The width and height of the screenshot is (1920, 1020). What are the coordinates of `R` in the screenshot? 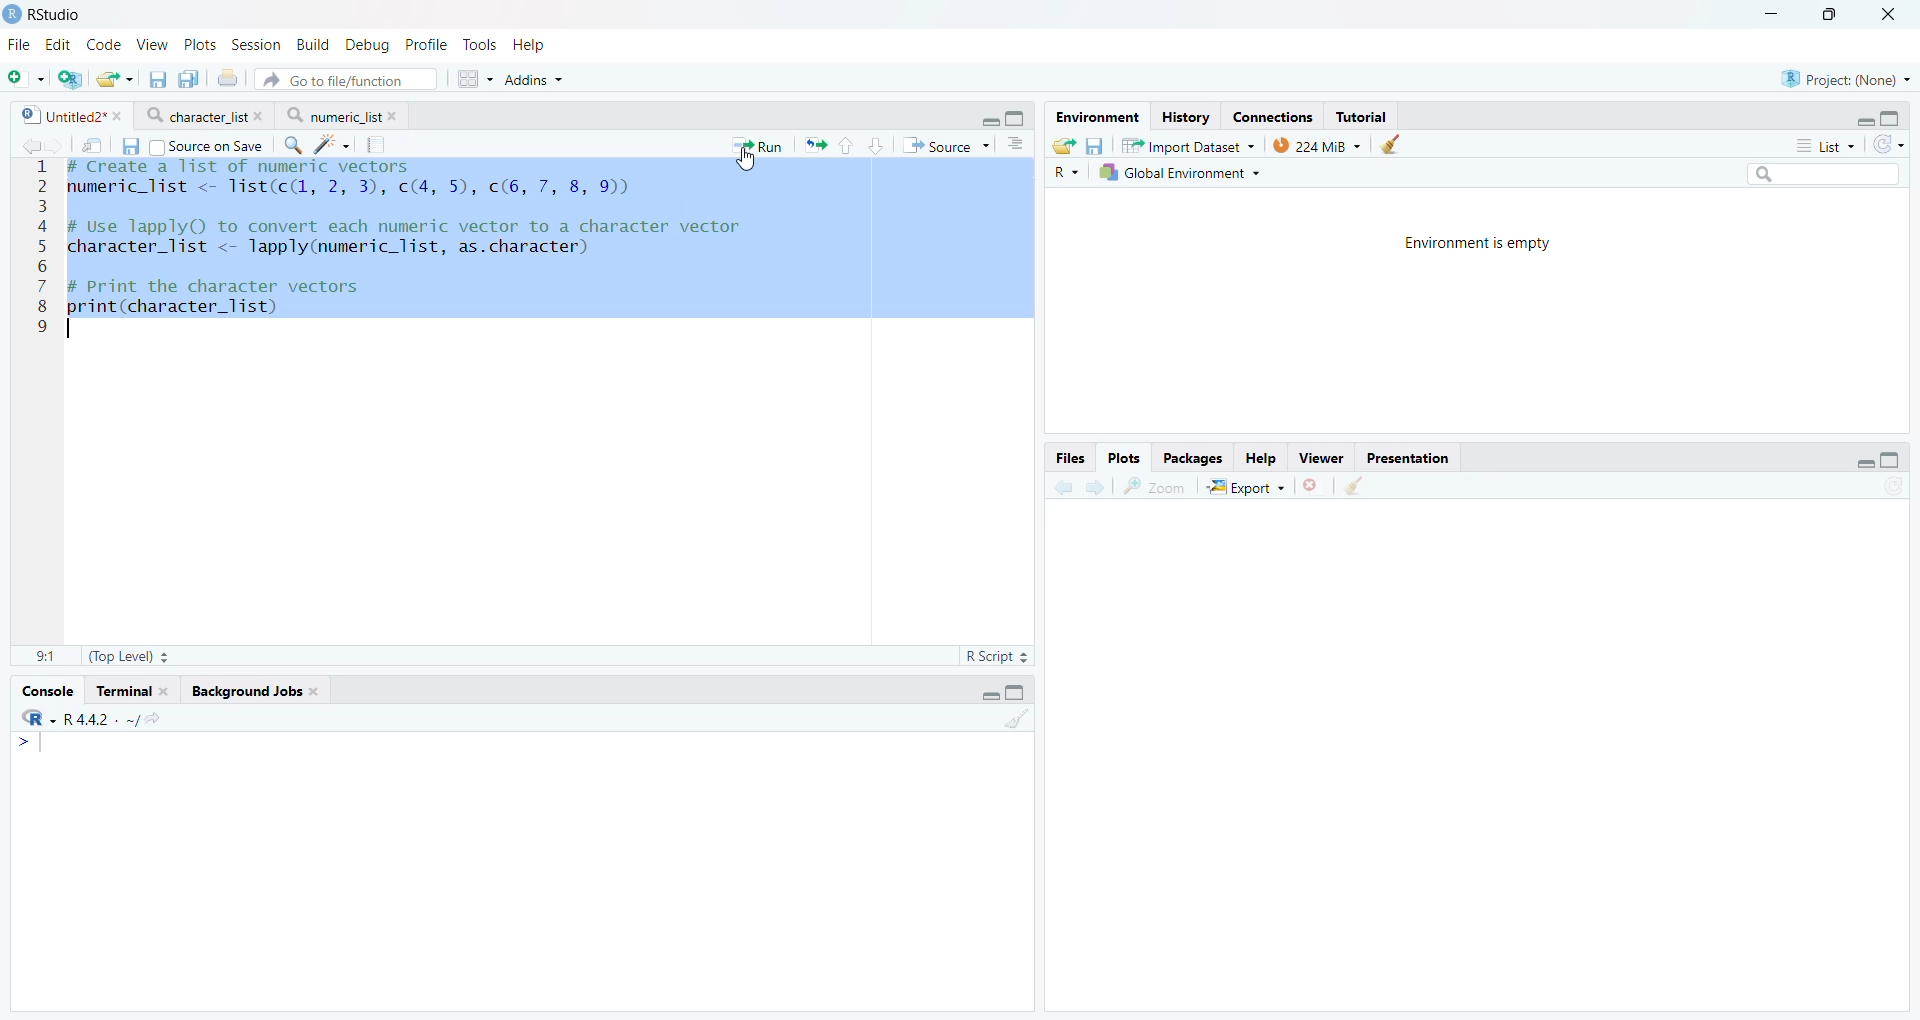 It's located at (1065, 172).